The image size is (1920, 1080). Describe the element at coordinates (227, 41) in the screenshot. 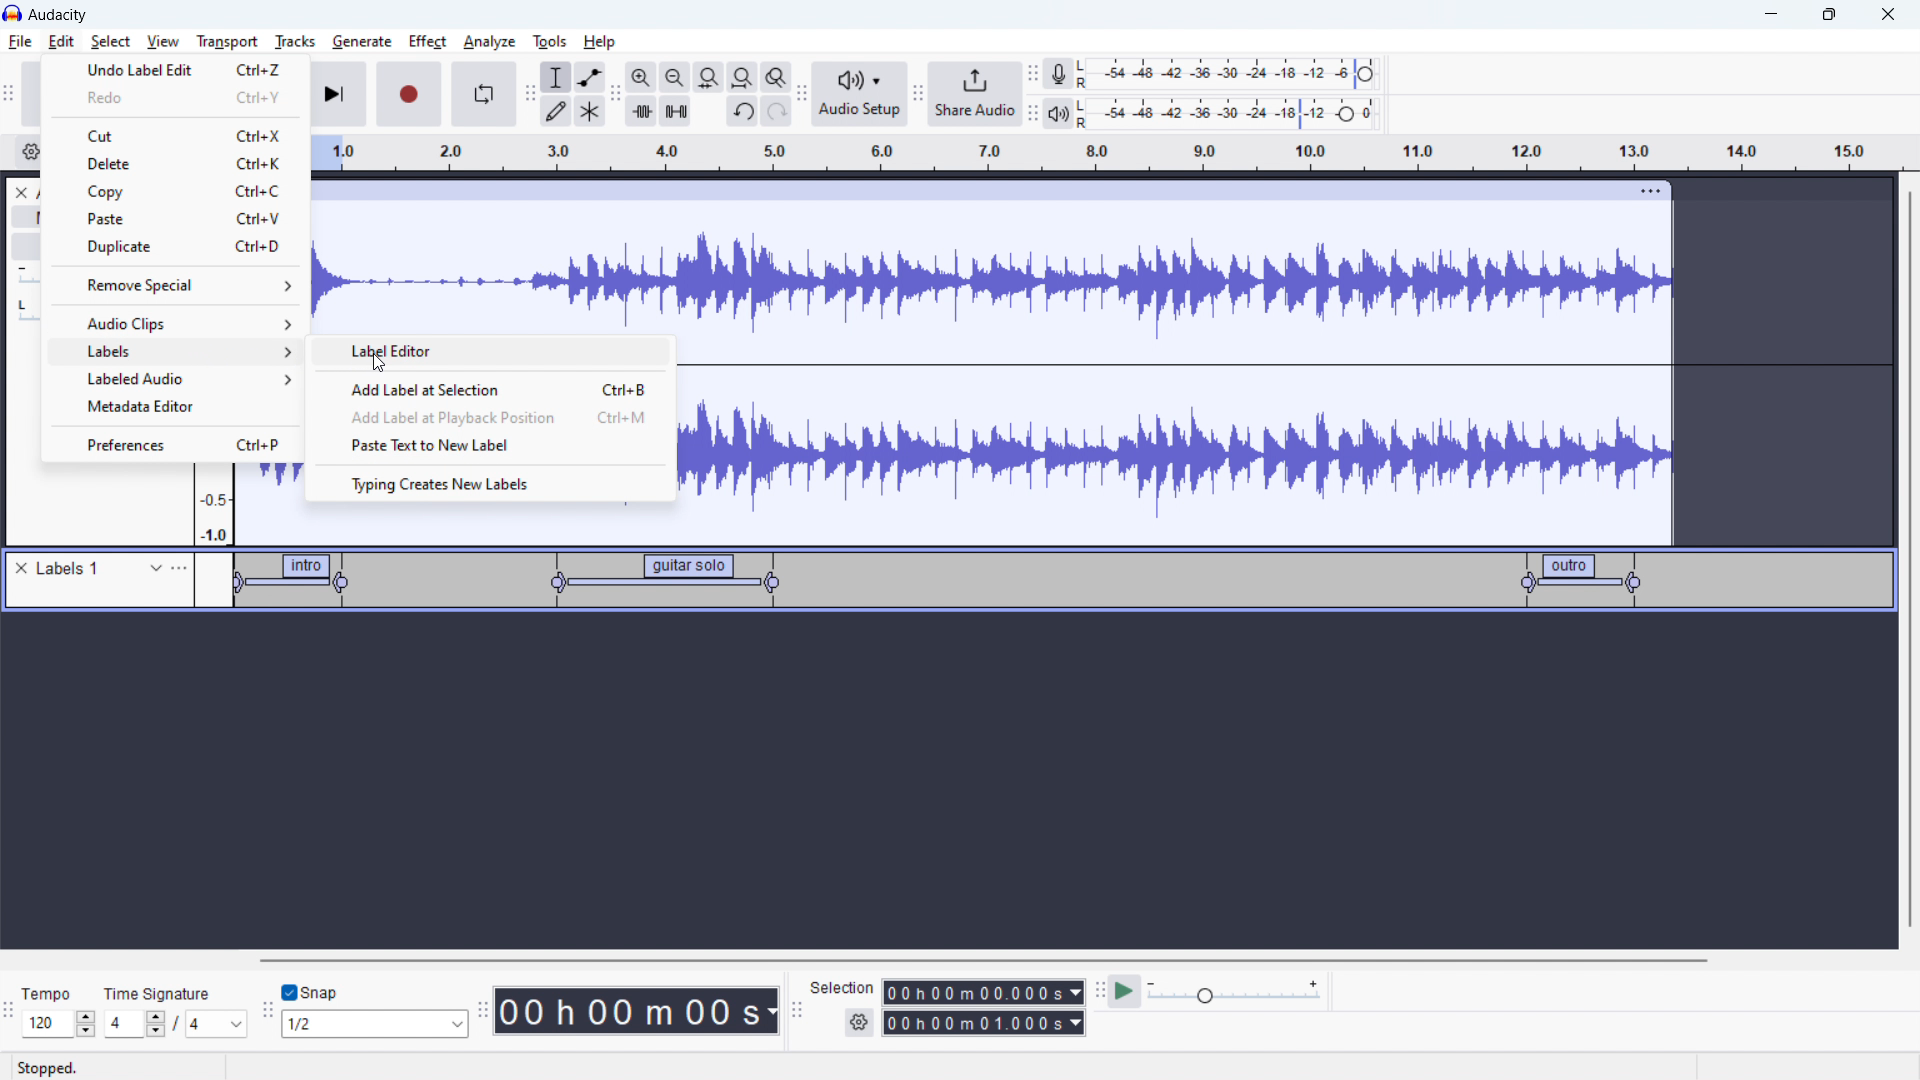

I see `transport` at that location.